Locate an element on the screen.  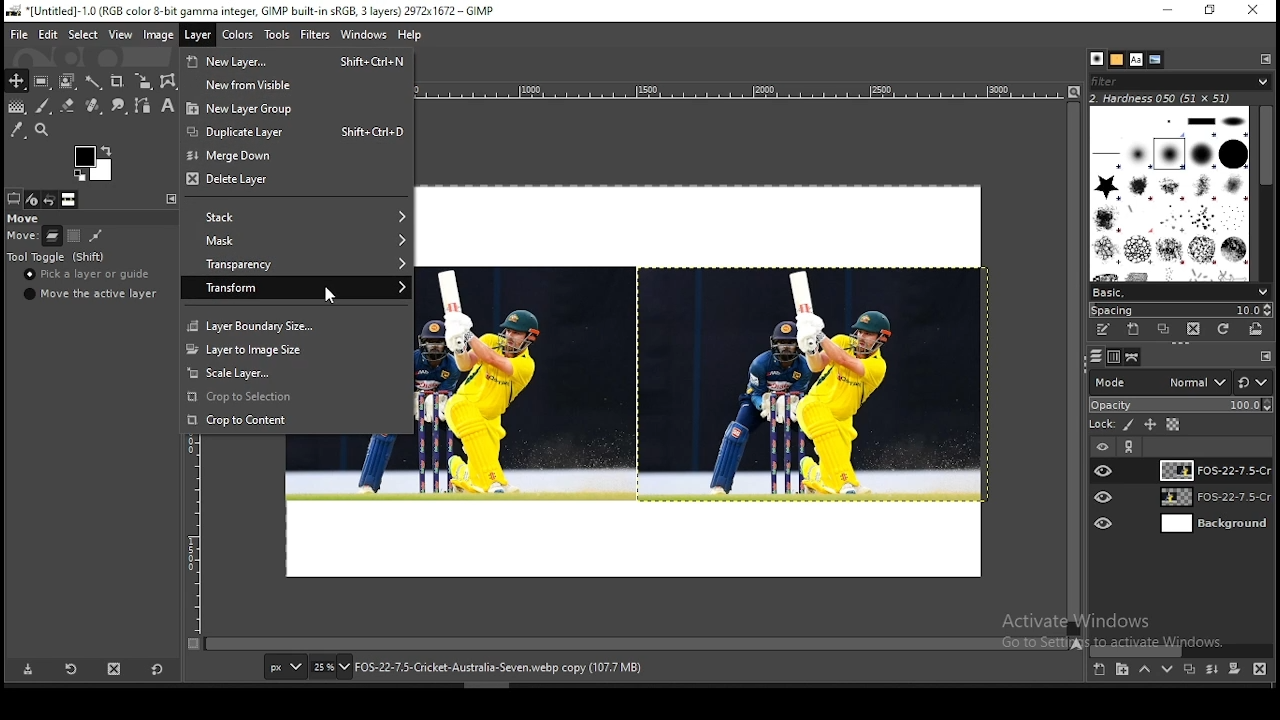
brush tool is located at coordinates (43, 106).